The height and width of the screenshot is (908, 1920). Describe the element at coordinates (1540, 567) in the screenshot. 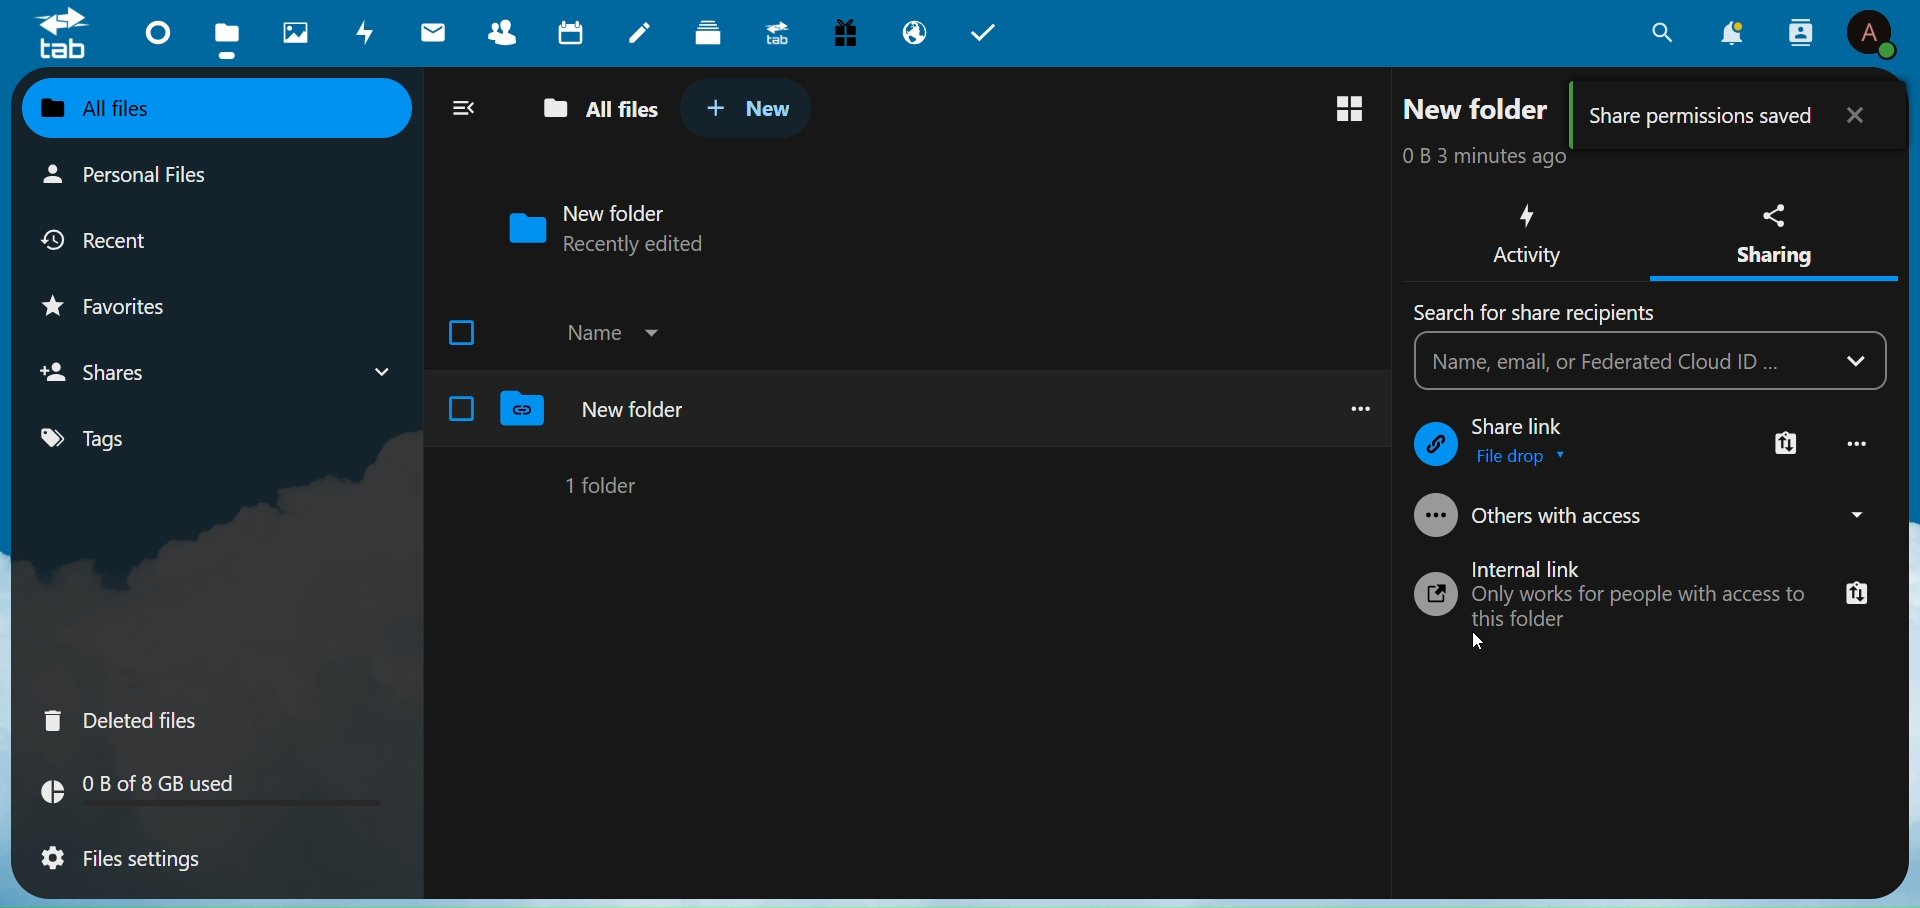

I see `Internal Link` at that location.